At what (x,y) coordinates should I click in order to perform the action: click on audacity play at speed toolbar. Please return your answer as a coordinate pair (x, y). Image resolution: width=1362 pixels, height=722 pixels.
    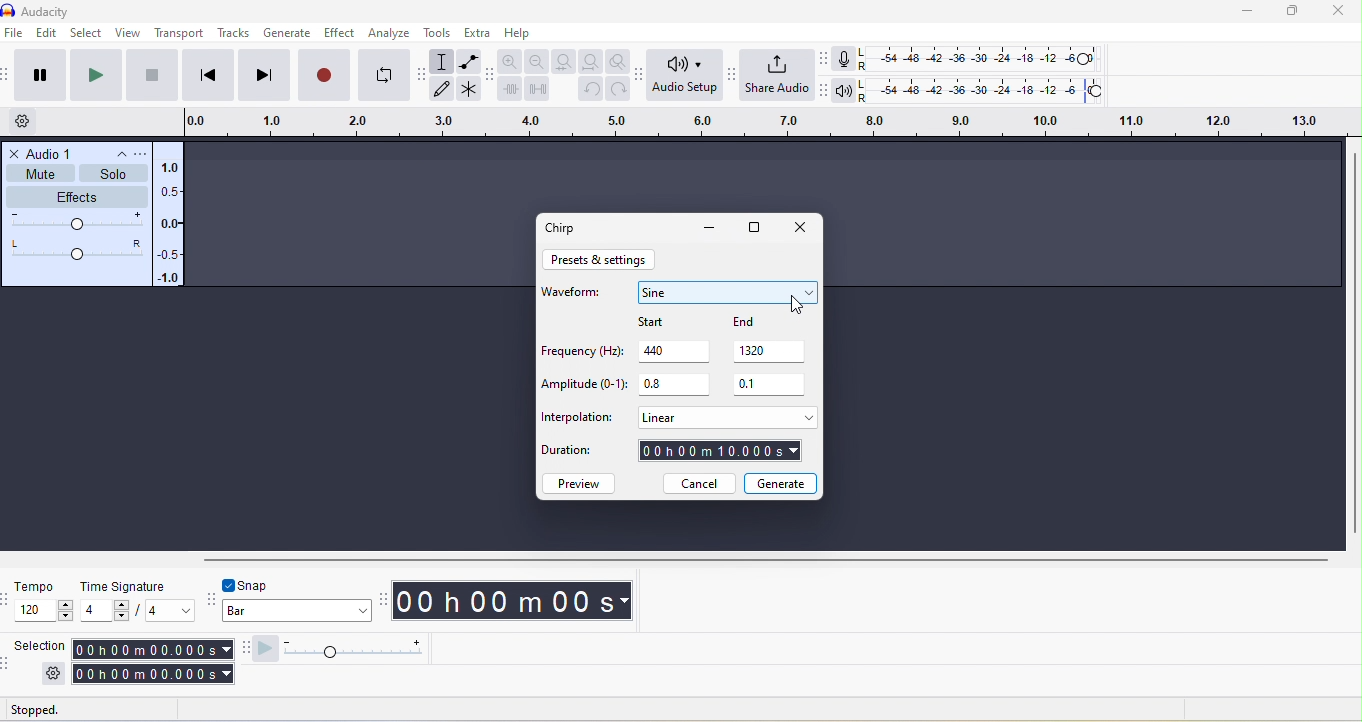
    Looking at the image, I should click on (243, 649).